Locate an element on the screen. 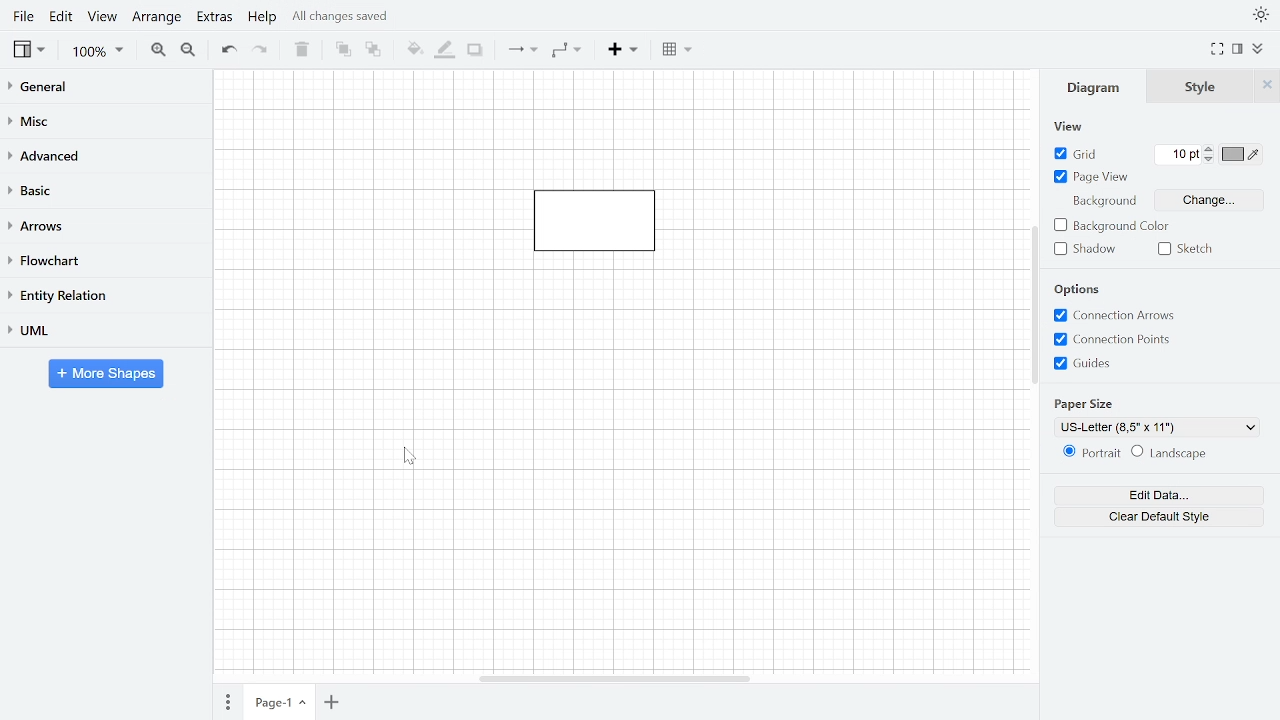 The height and width of the screenshot is (720, 1280). General is located at coordinates (104, 89).